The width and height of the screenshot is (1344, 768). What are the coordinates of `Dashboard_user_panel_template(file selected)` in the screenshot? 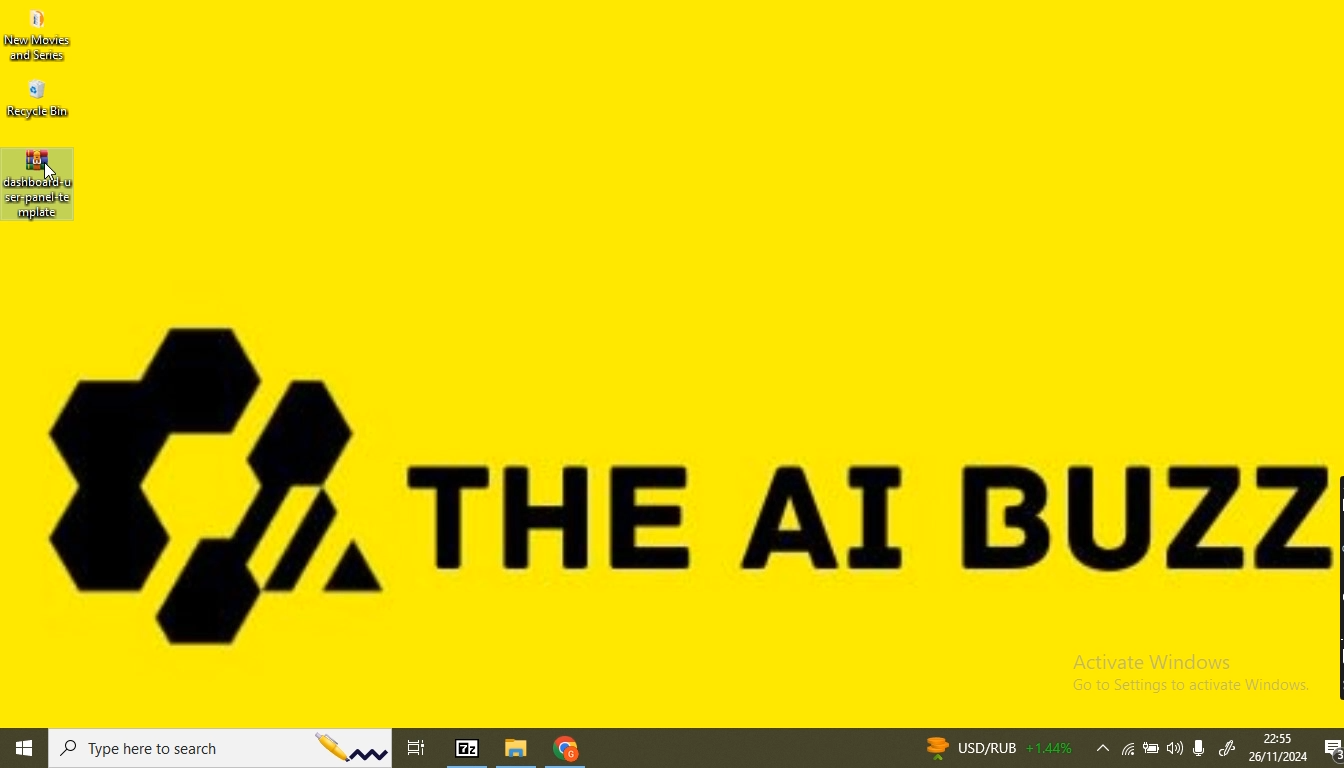 It's located at (39, 187).